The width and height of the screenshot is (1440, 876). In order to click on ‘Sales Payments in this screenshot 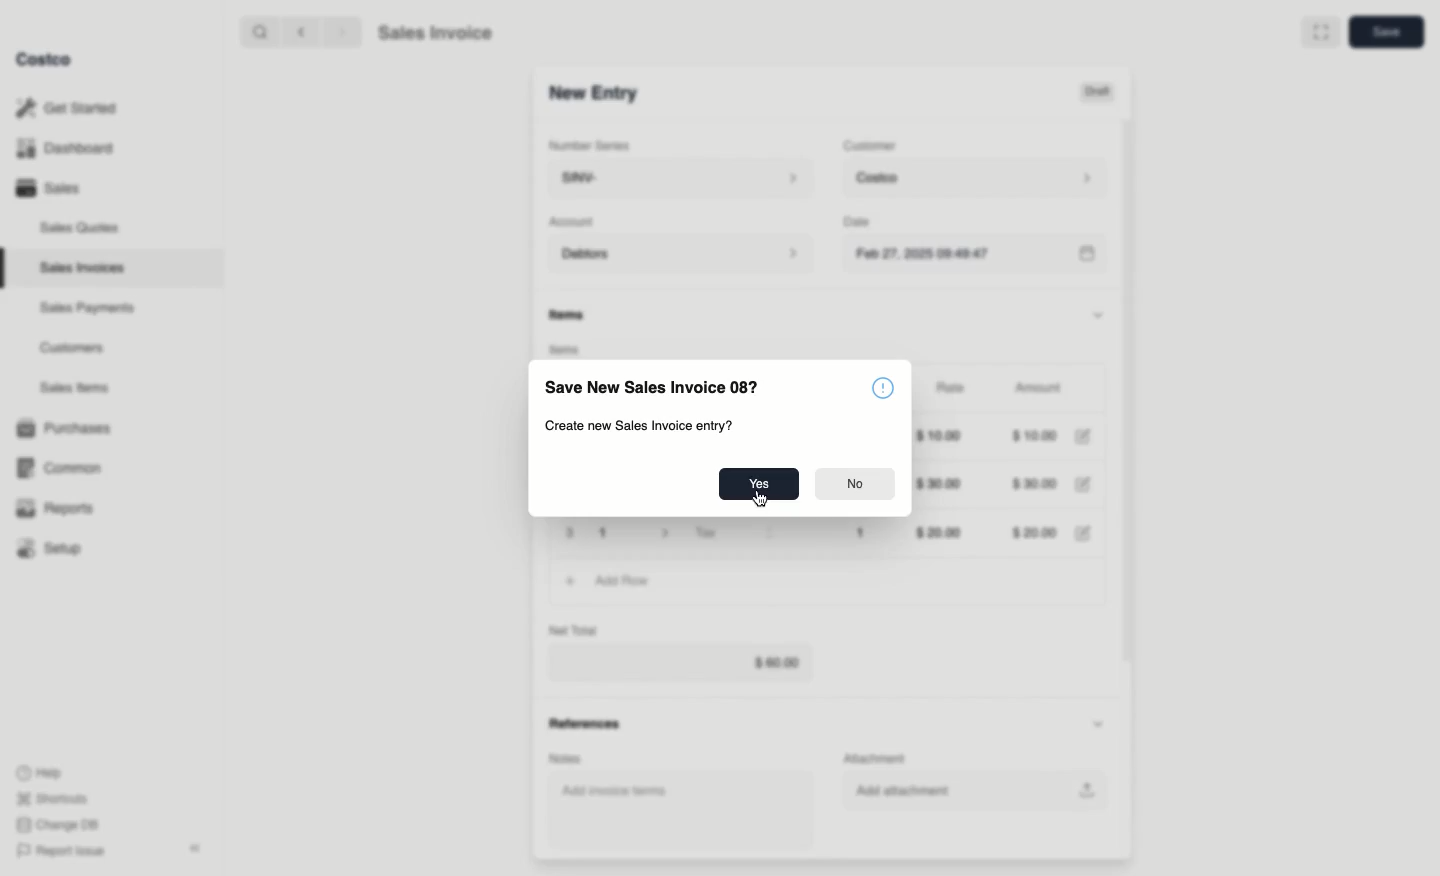, I will do `click(87, 306)`.